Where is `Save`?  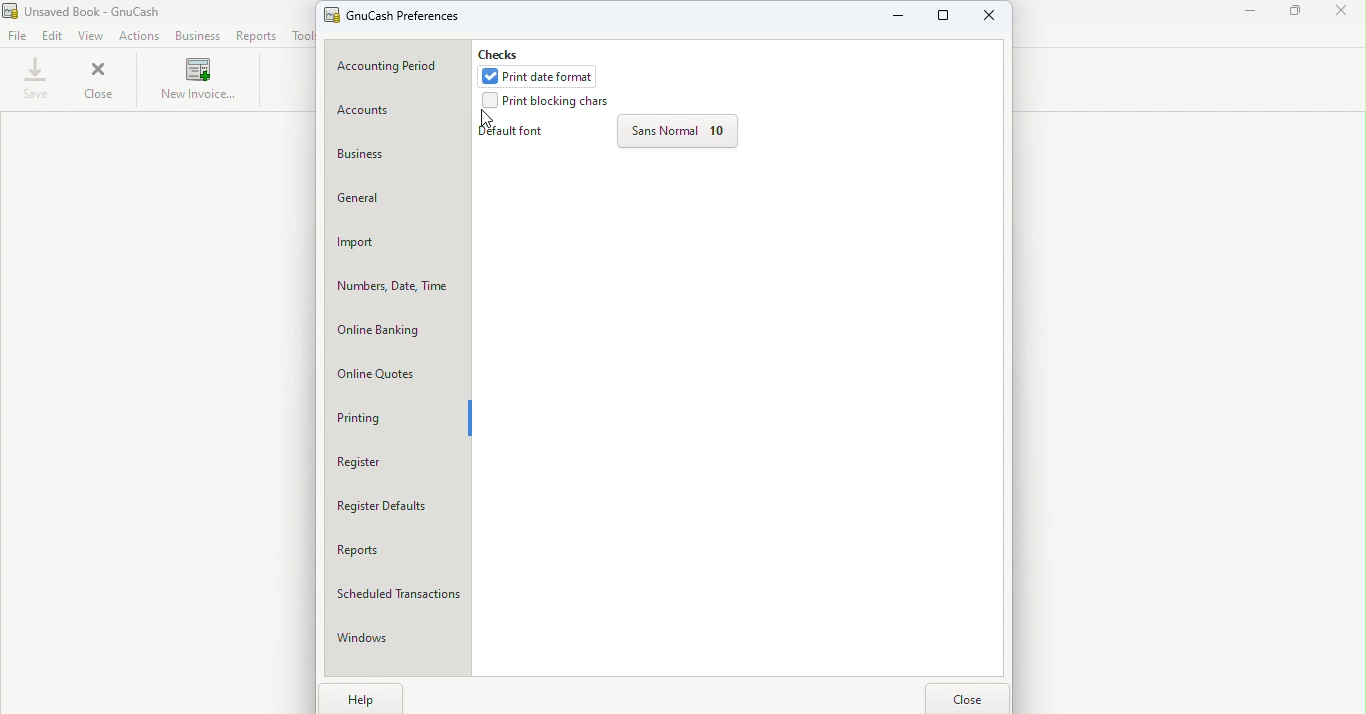 Save is located at coordinates (36, 79).